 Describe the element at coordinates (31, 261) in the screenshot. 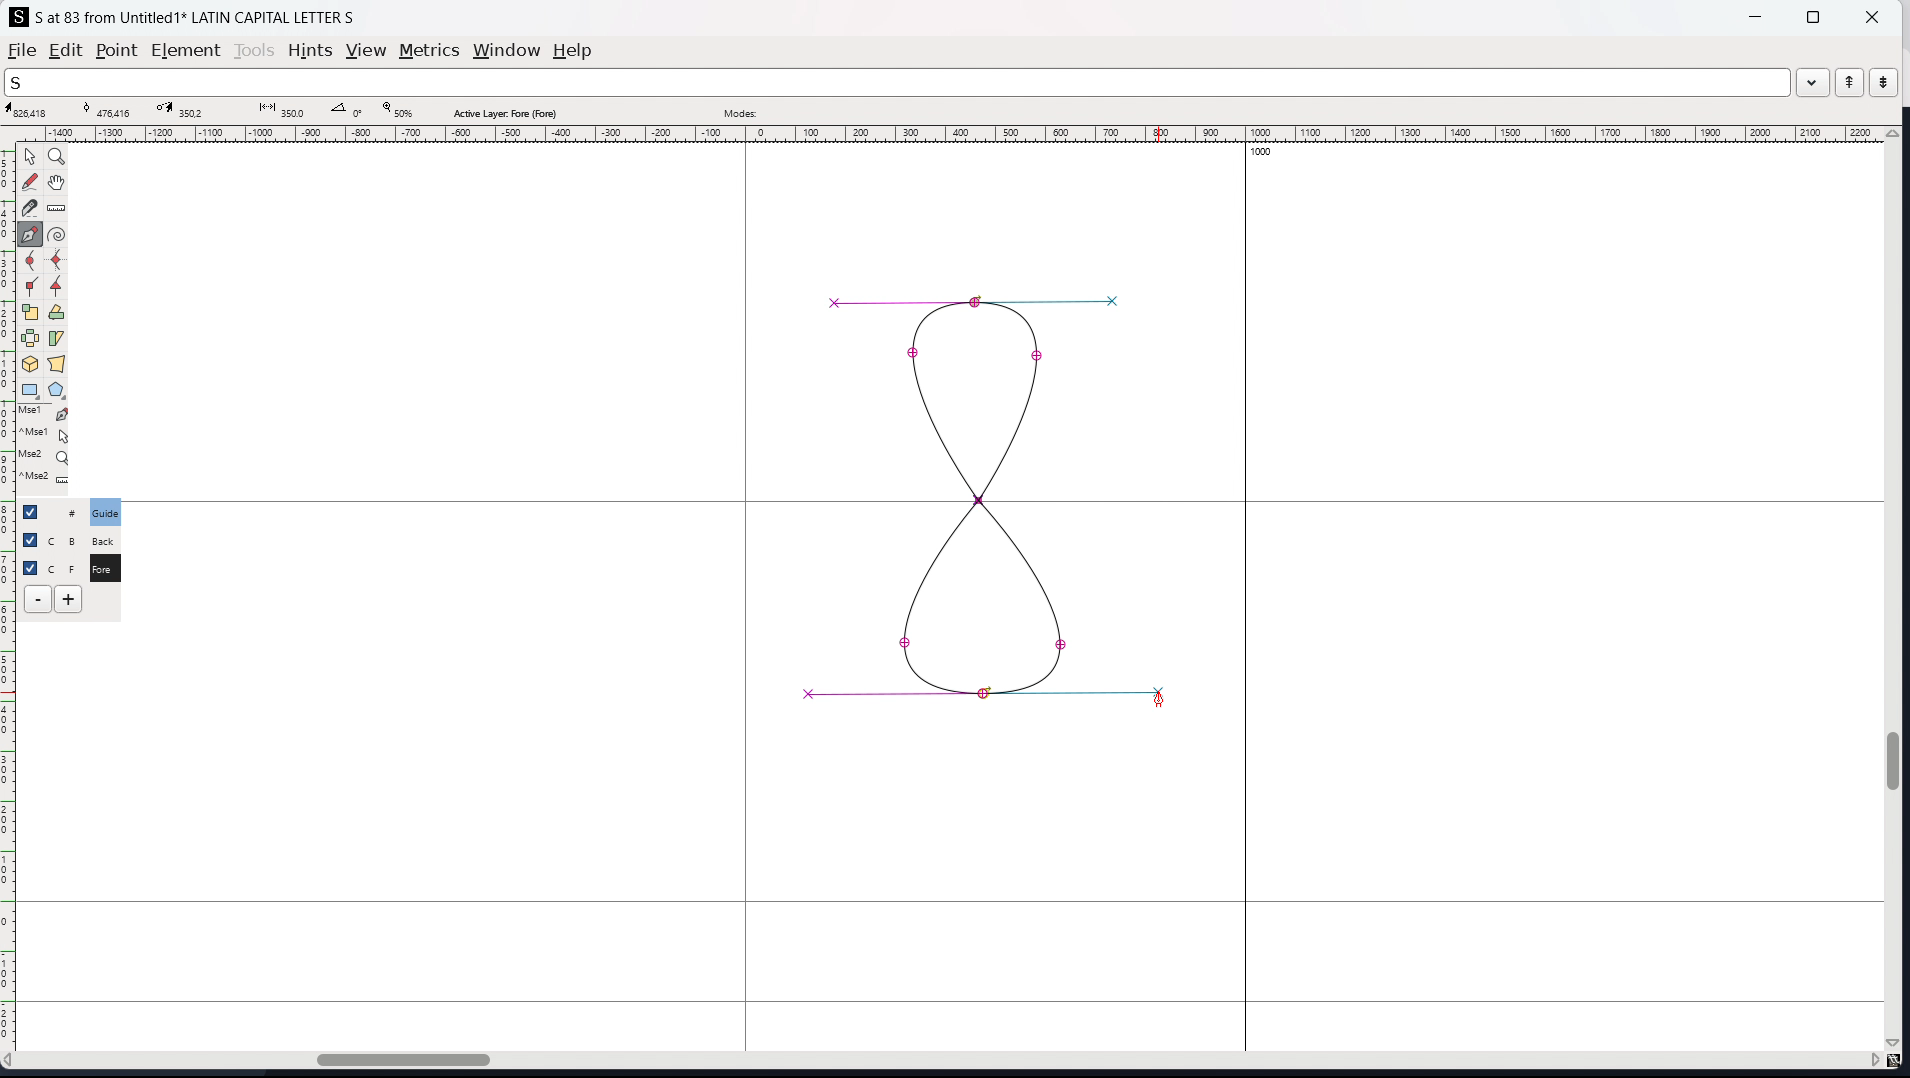

I see `add a curve point` at that location.